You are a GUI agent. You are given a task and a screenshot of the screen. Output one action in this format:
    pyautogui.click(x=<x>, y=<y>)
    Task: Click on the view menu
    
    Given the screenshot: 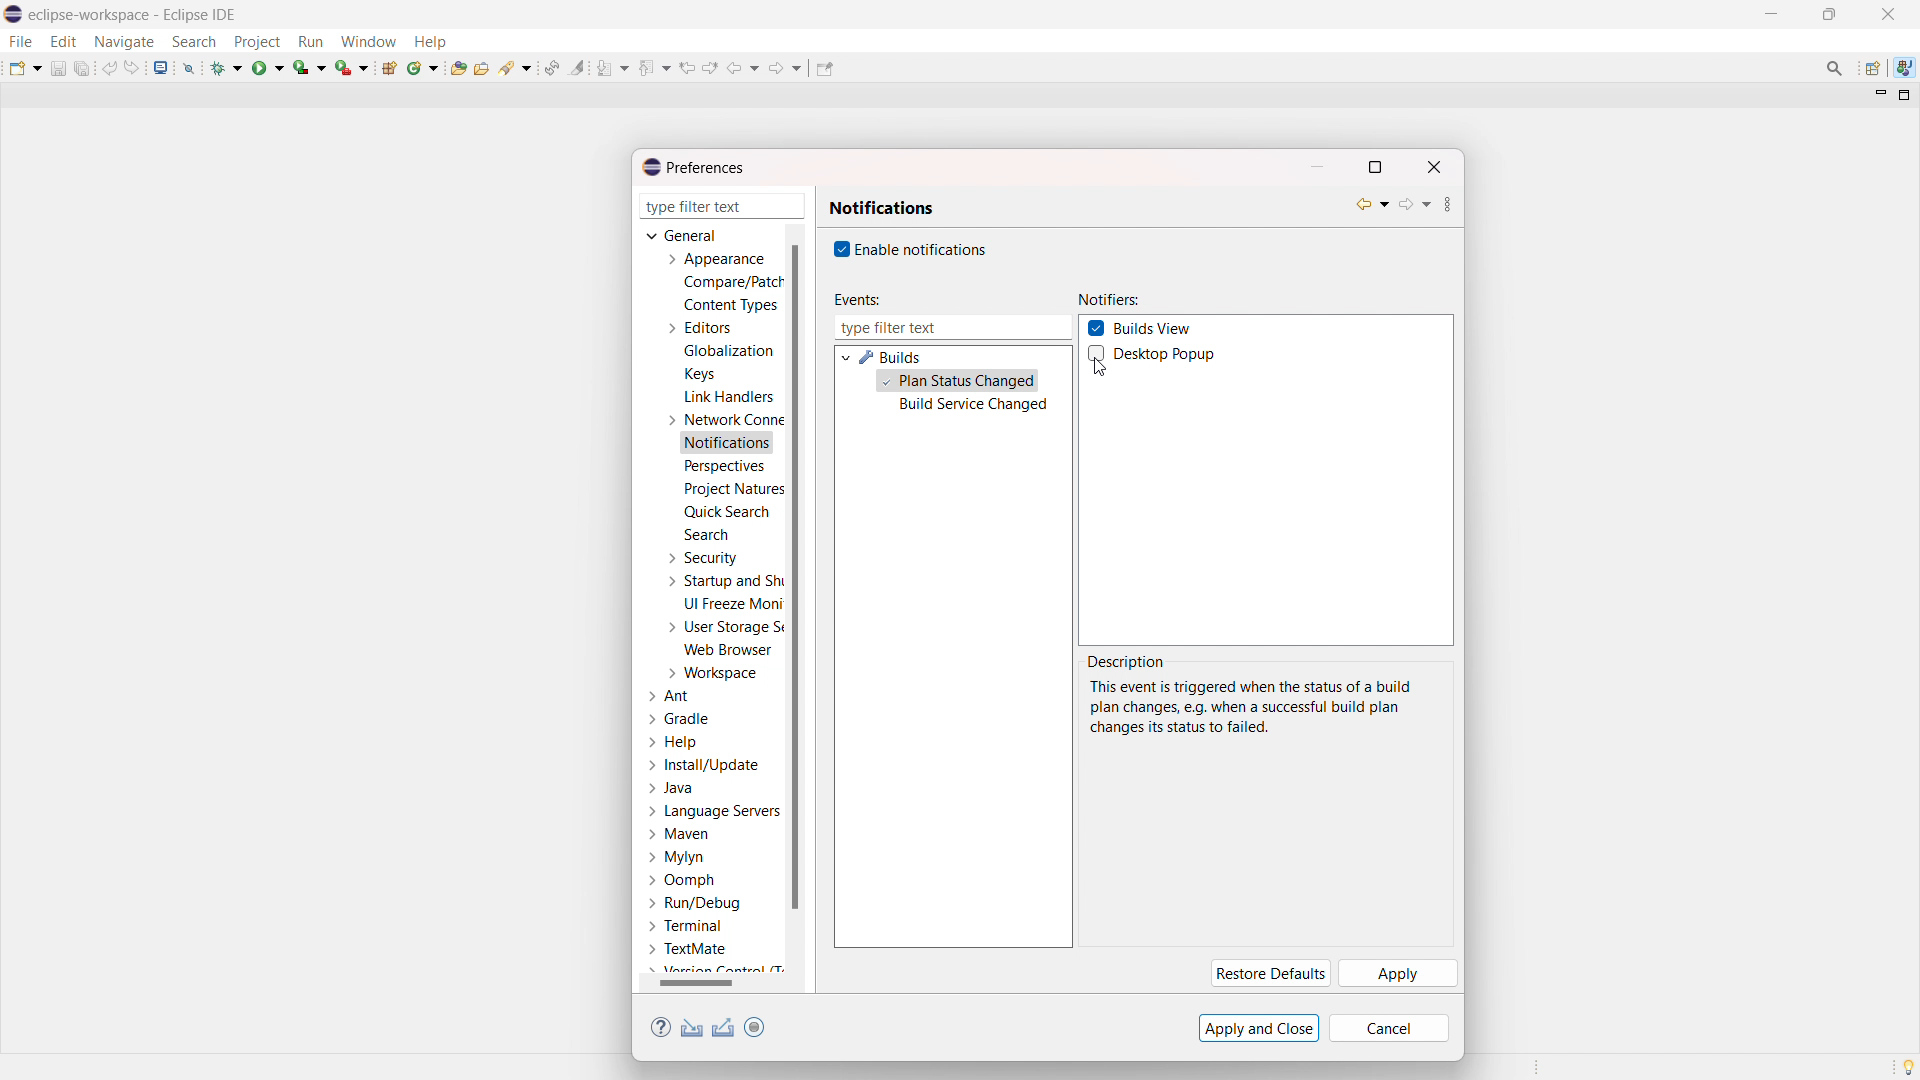 What is the action you would take?
    pyautogui.click(x=1448, y=207)
    